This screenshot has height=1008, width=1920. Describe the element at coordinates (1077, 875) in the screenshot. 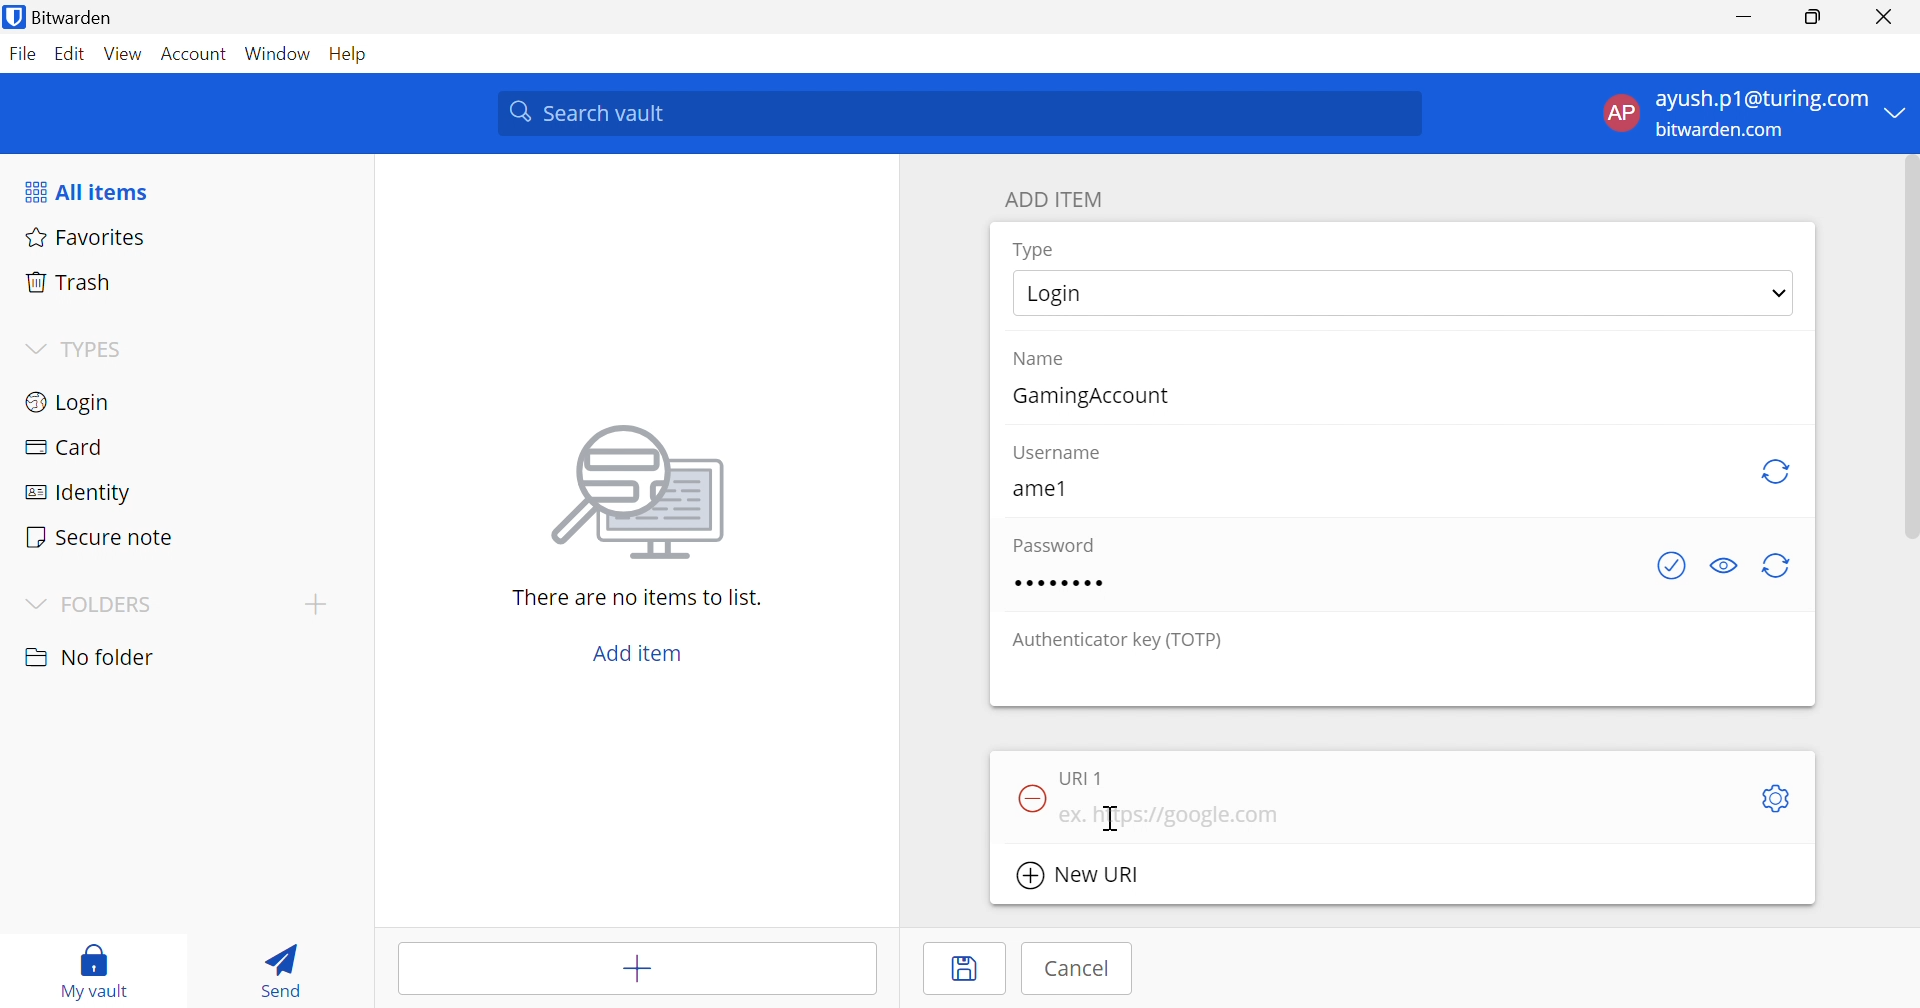

I see `New URI` at that location.